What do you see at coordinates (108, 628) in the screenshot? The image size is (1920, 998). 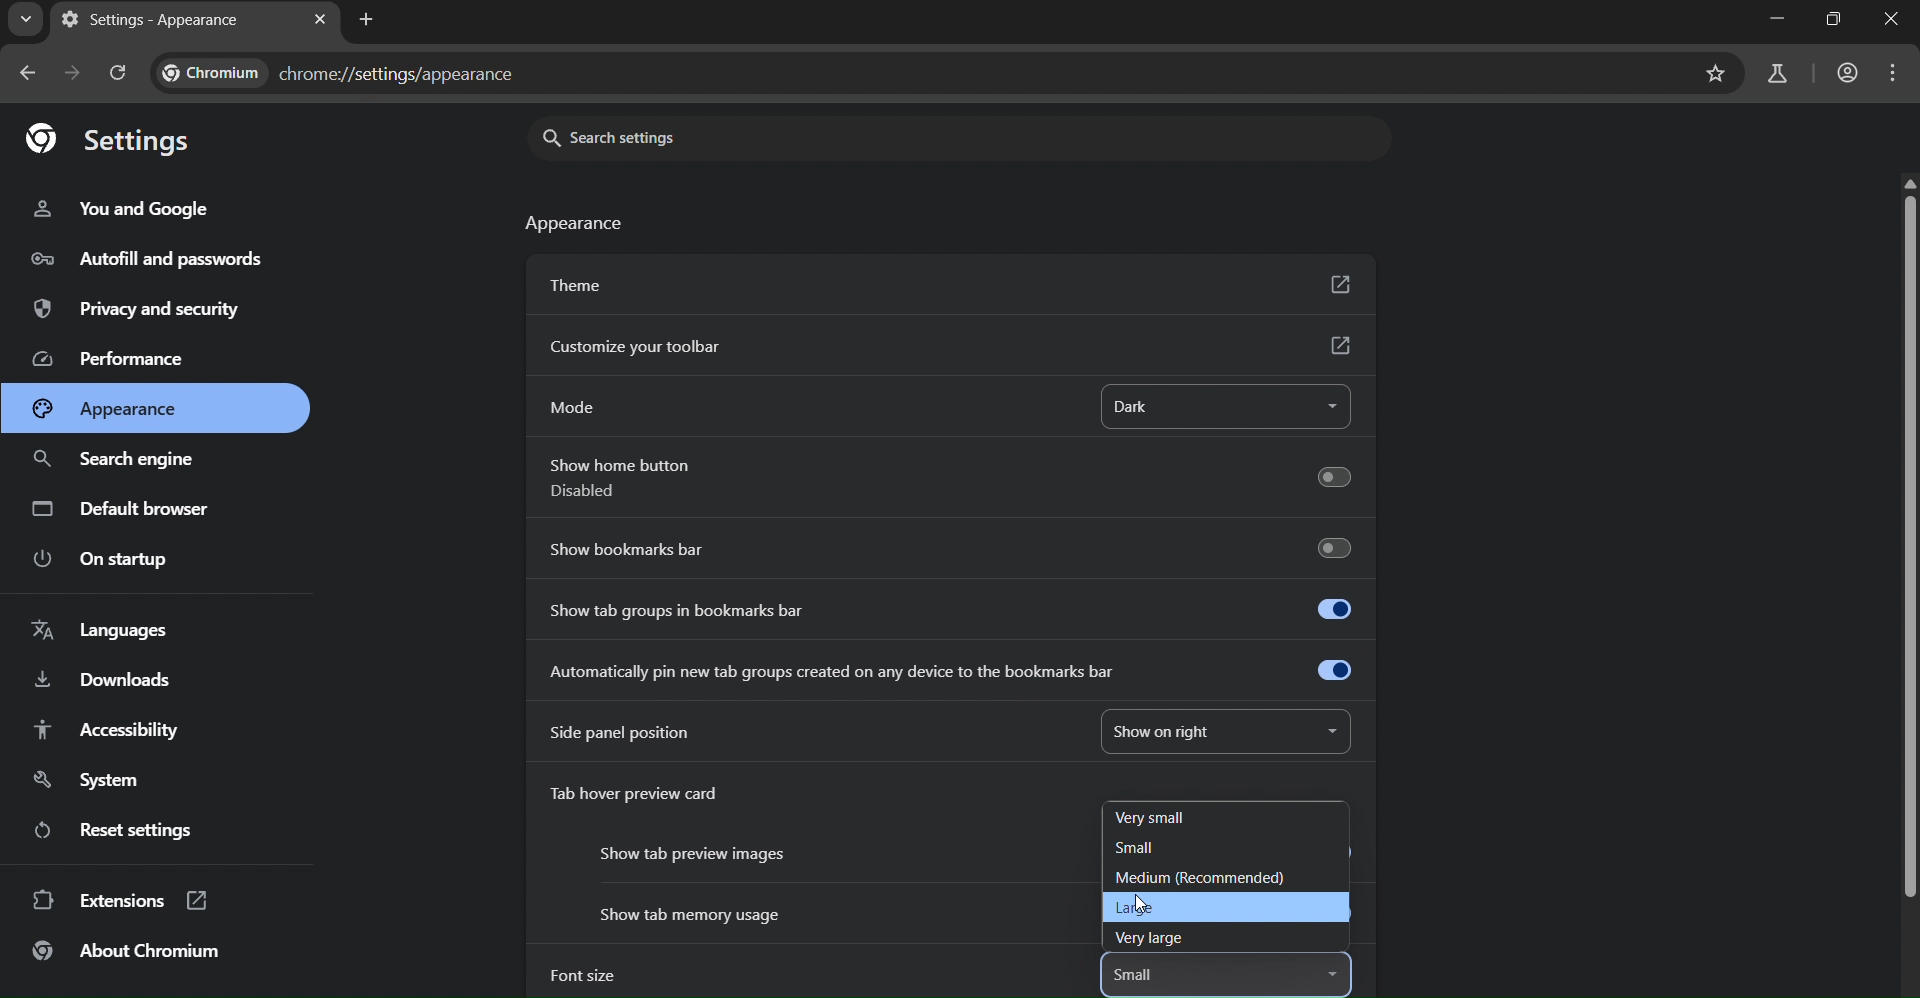 I see `languages` at bounding box center [108, 628].